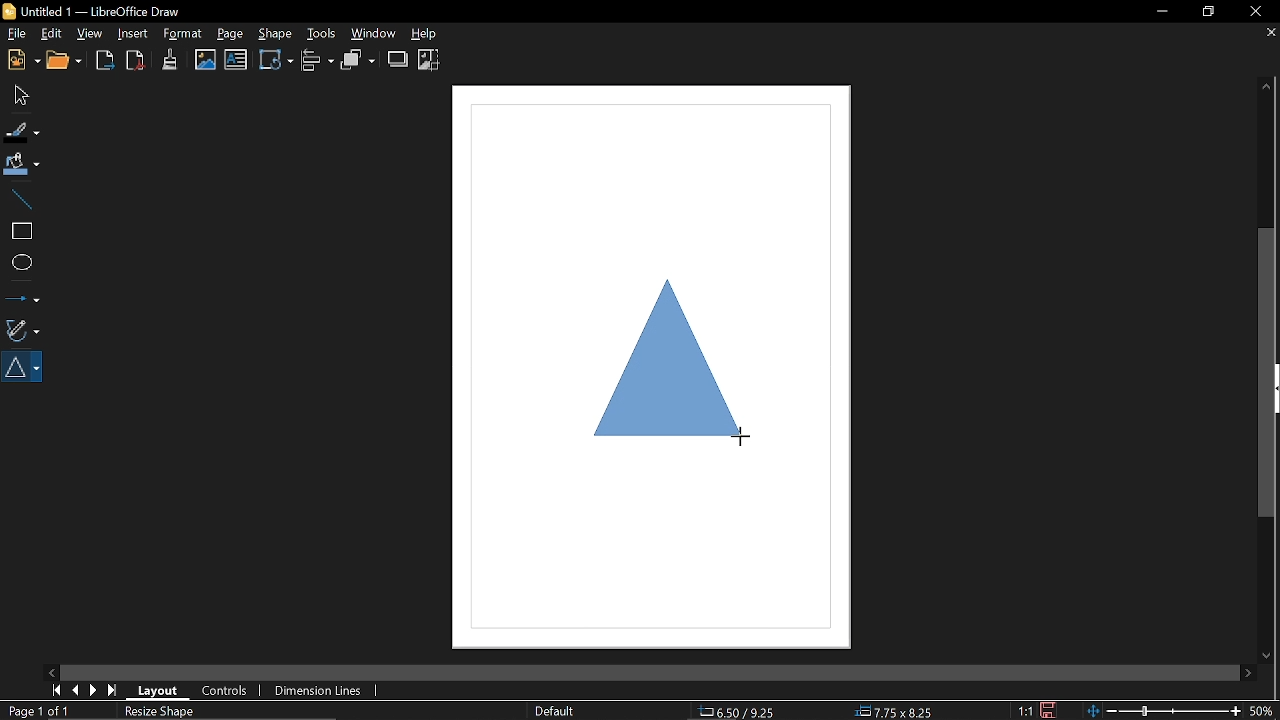 The width and height of the screenshot is (1280, 720). Describe the element at coordinates (160, 712) in the screenshot. I see `resize shape` at that location.